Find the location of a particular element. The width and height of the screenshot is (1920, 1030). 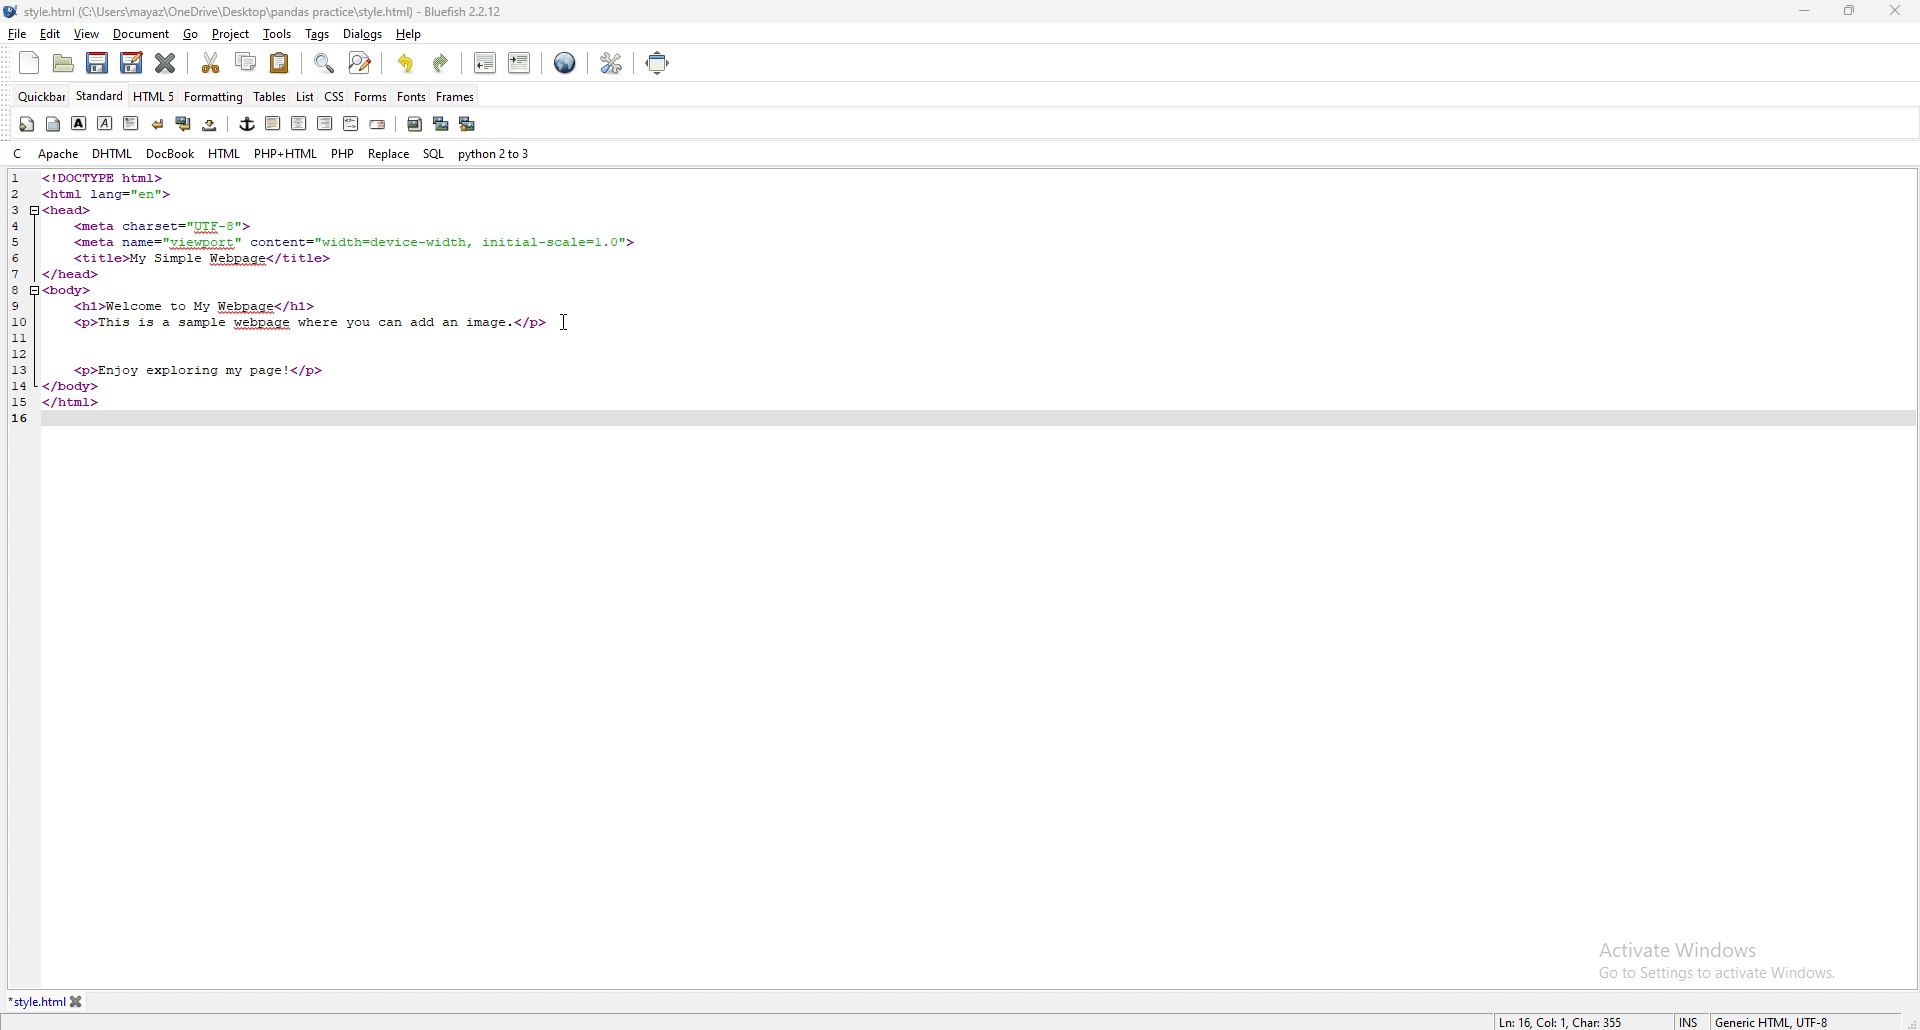

html is located at coordinates (225, 154).